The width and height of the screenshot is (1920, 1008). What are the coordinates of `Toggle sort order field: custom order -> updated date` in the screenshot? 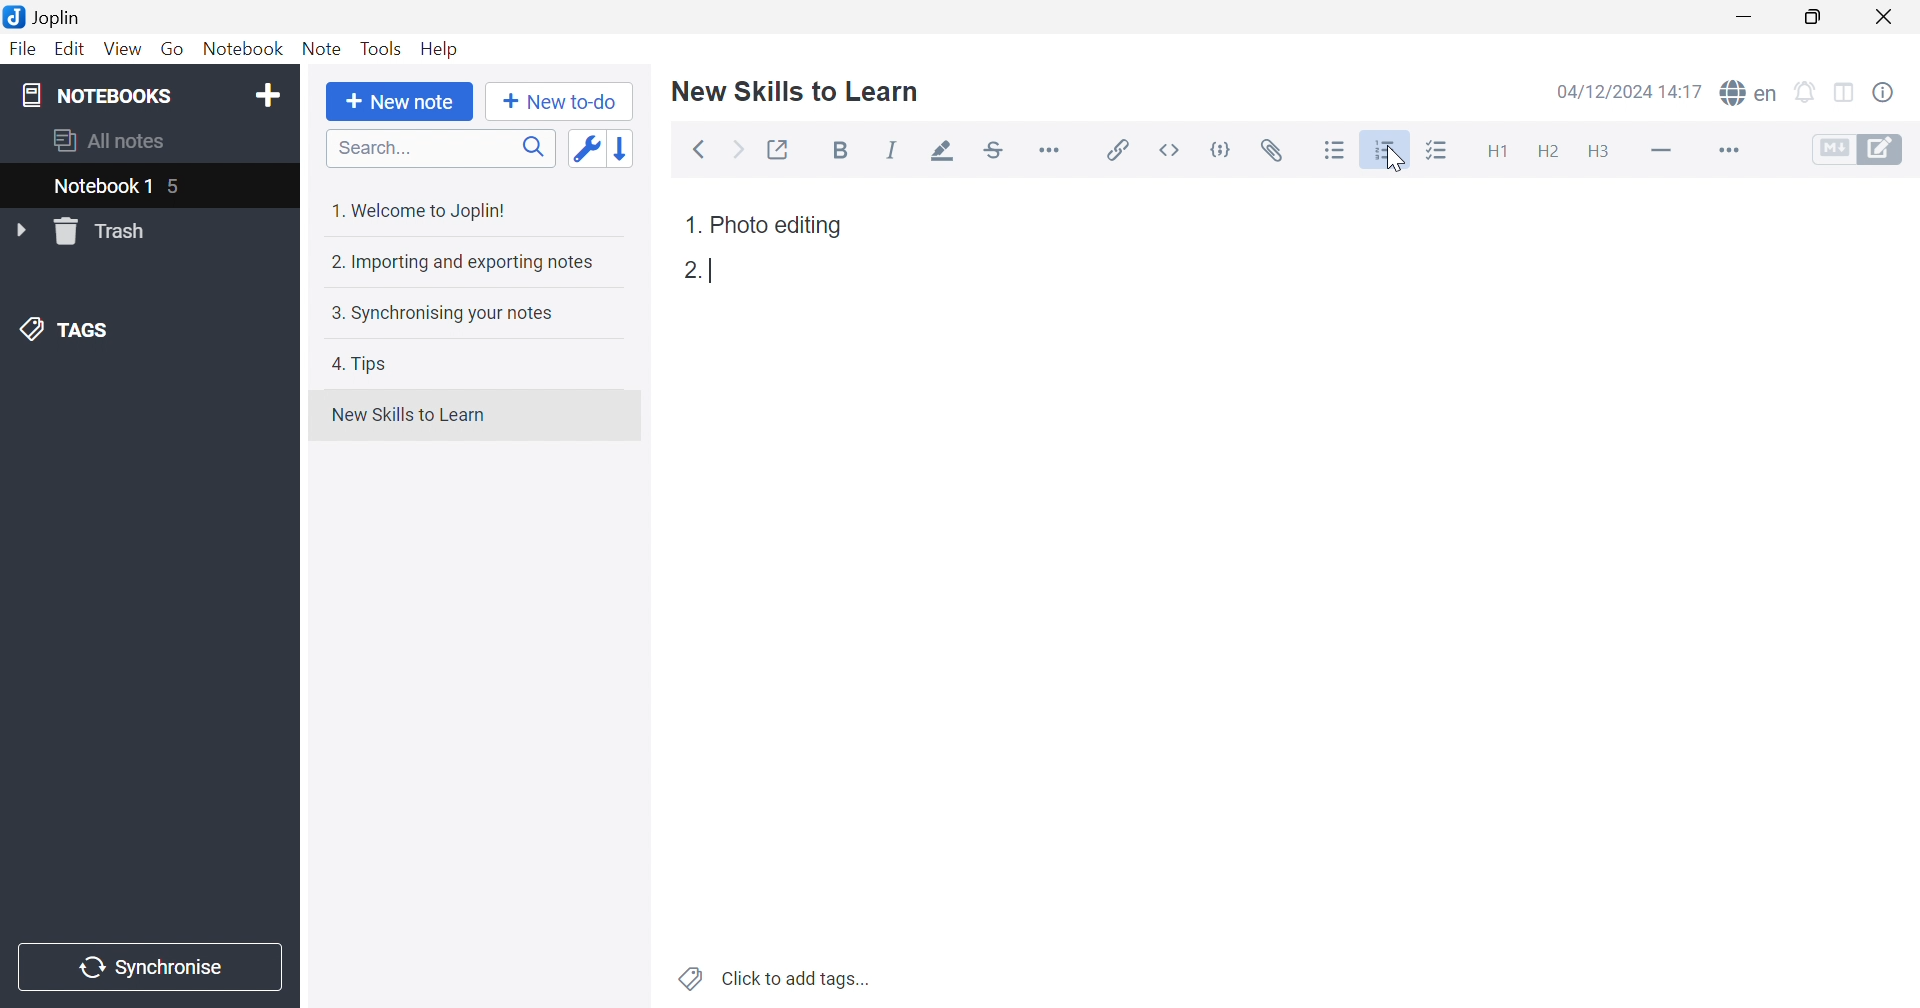 It's located at (585, 147).